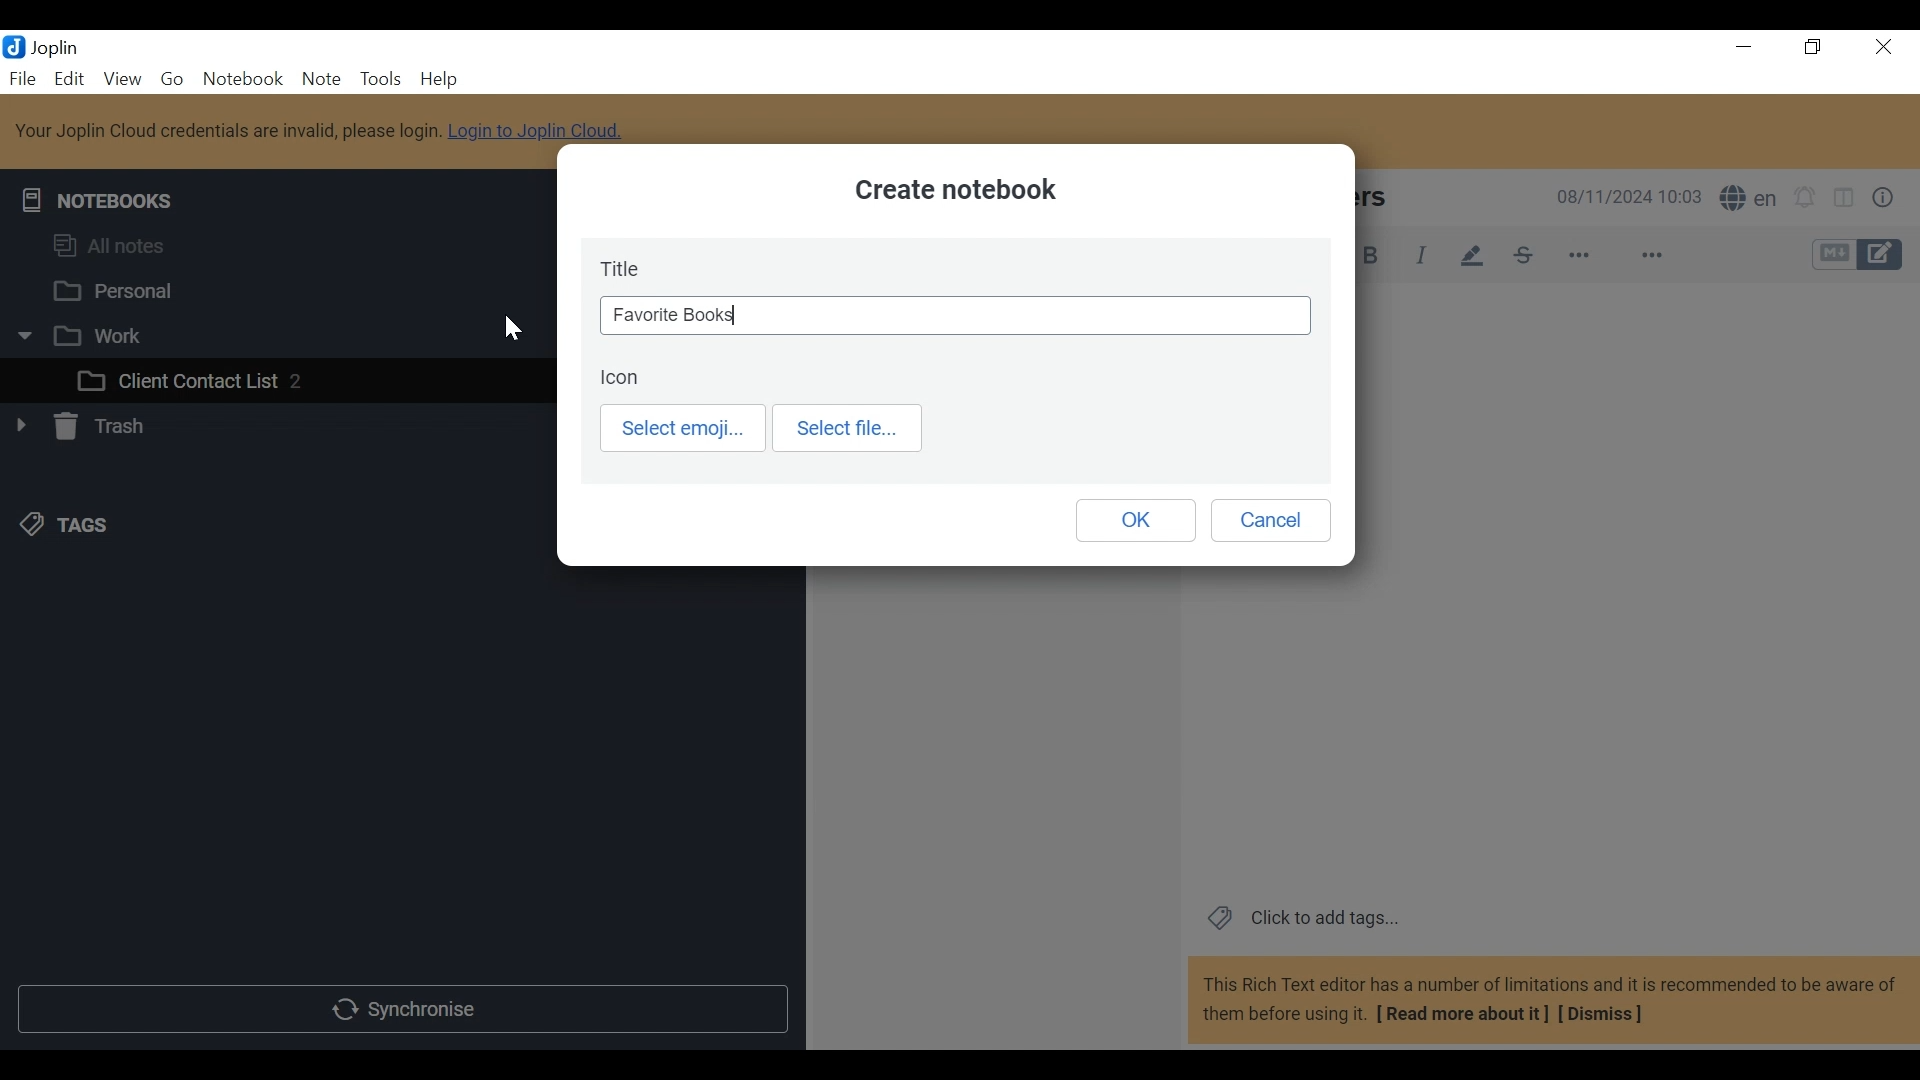  What do you see at coordinates (95, 200) in the screenshot?
I see `Notebooks` at bounding box center [95, 200].